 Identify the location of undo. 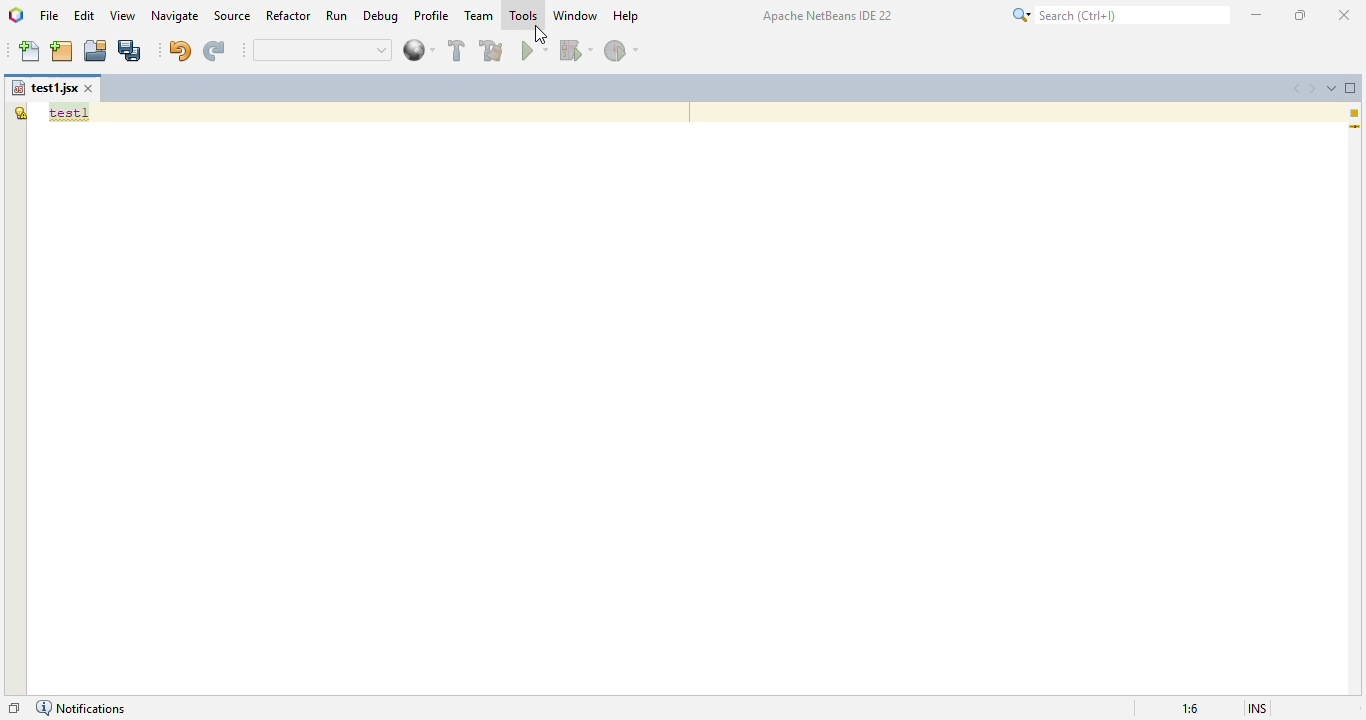
(179, 50).